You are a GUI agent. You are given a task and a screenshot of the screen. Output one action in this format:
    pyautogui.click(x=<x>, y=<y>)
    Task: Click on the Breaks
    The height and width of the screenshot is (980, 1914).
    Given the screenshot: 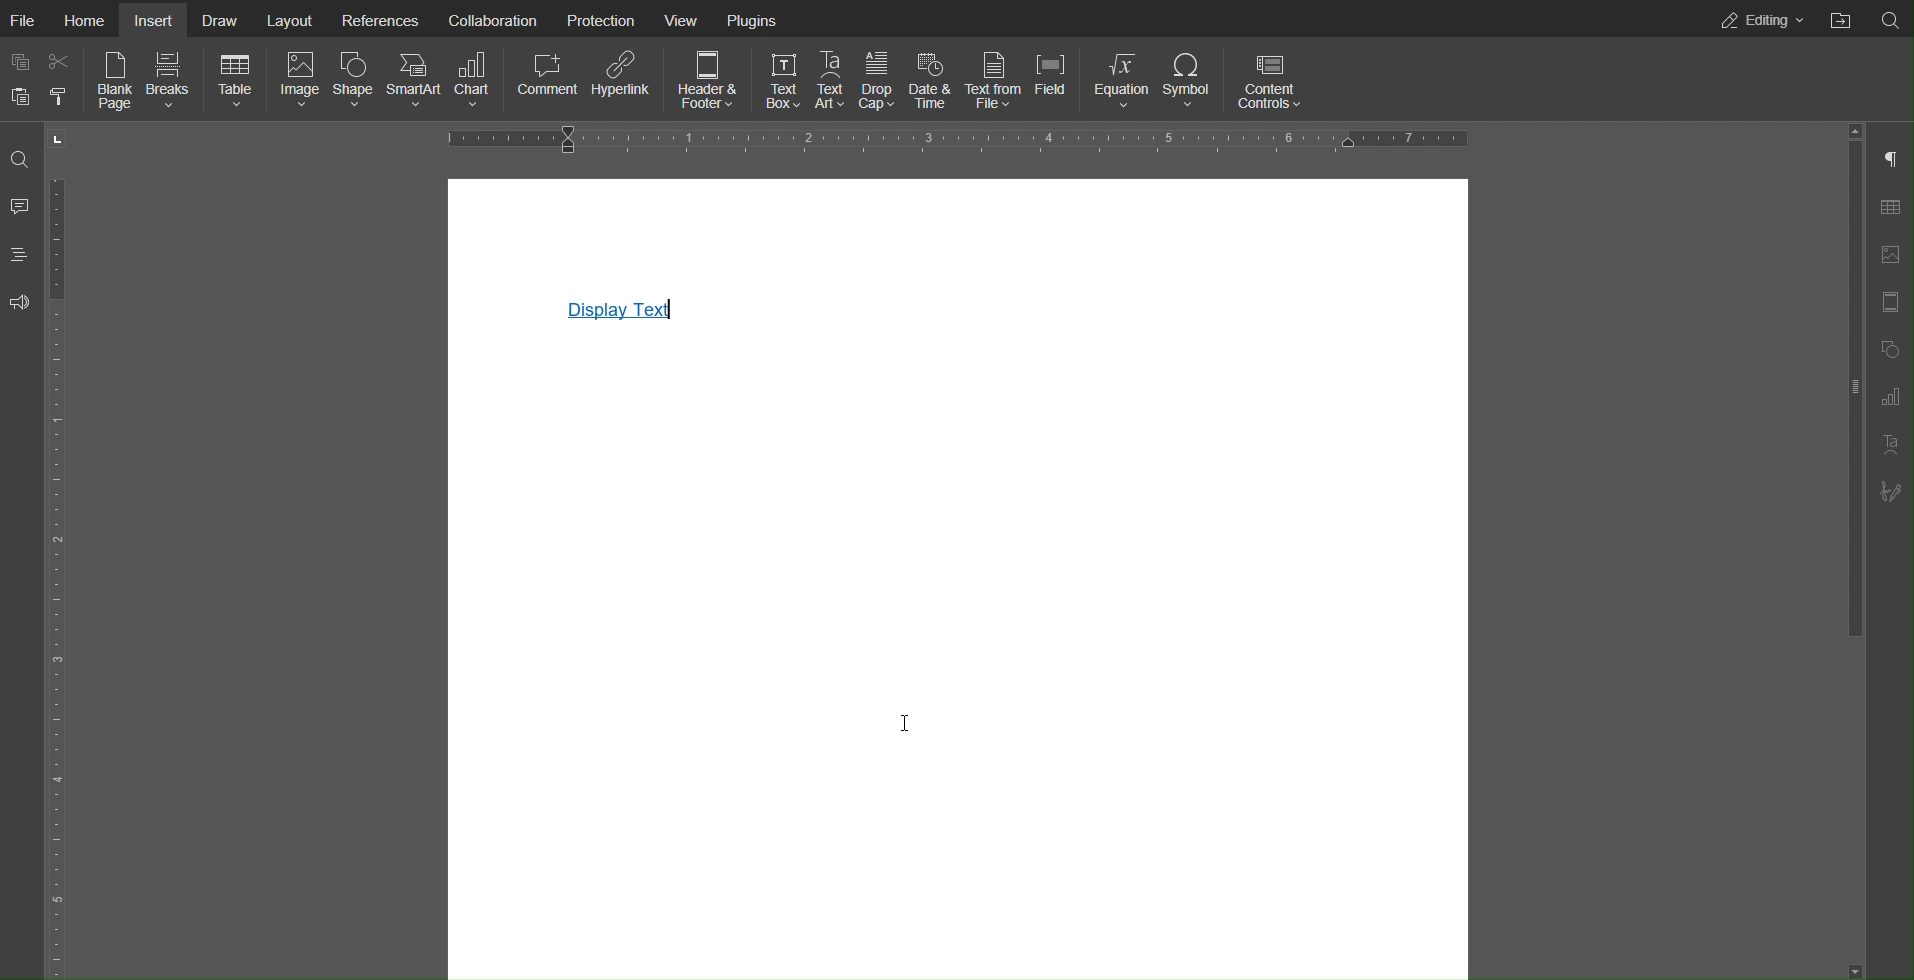 What is the action you would take?
    pyautogui.click(x=175, y=82)
    